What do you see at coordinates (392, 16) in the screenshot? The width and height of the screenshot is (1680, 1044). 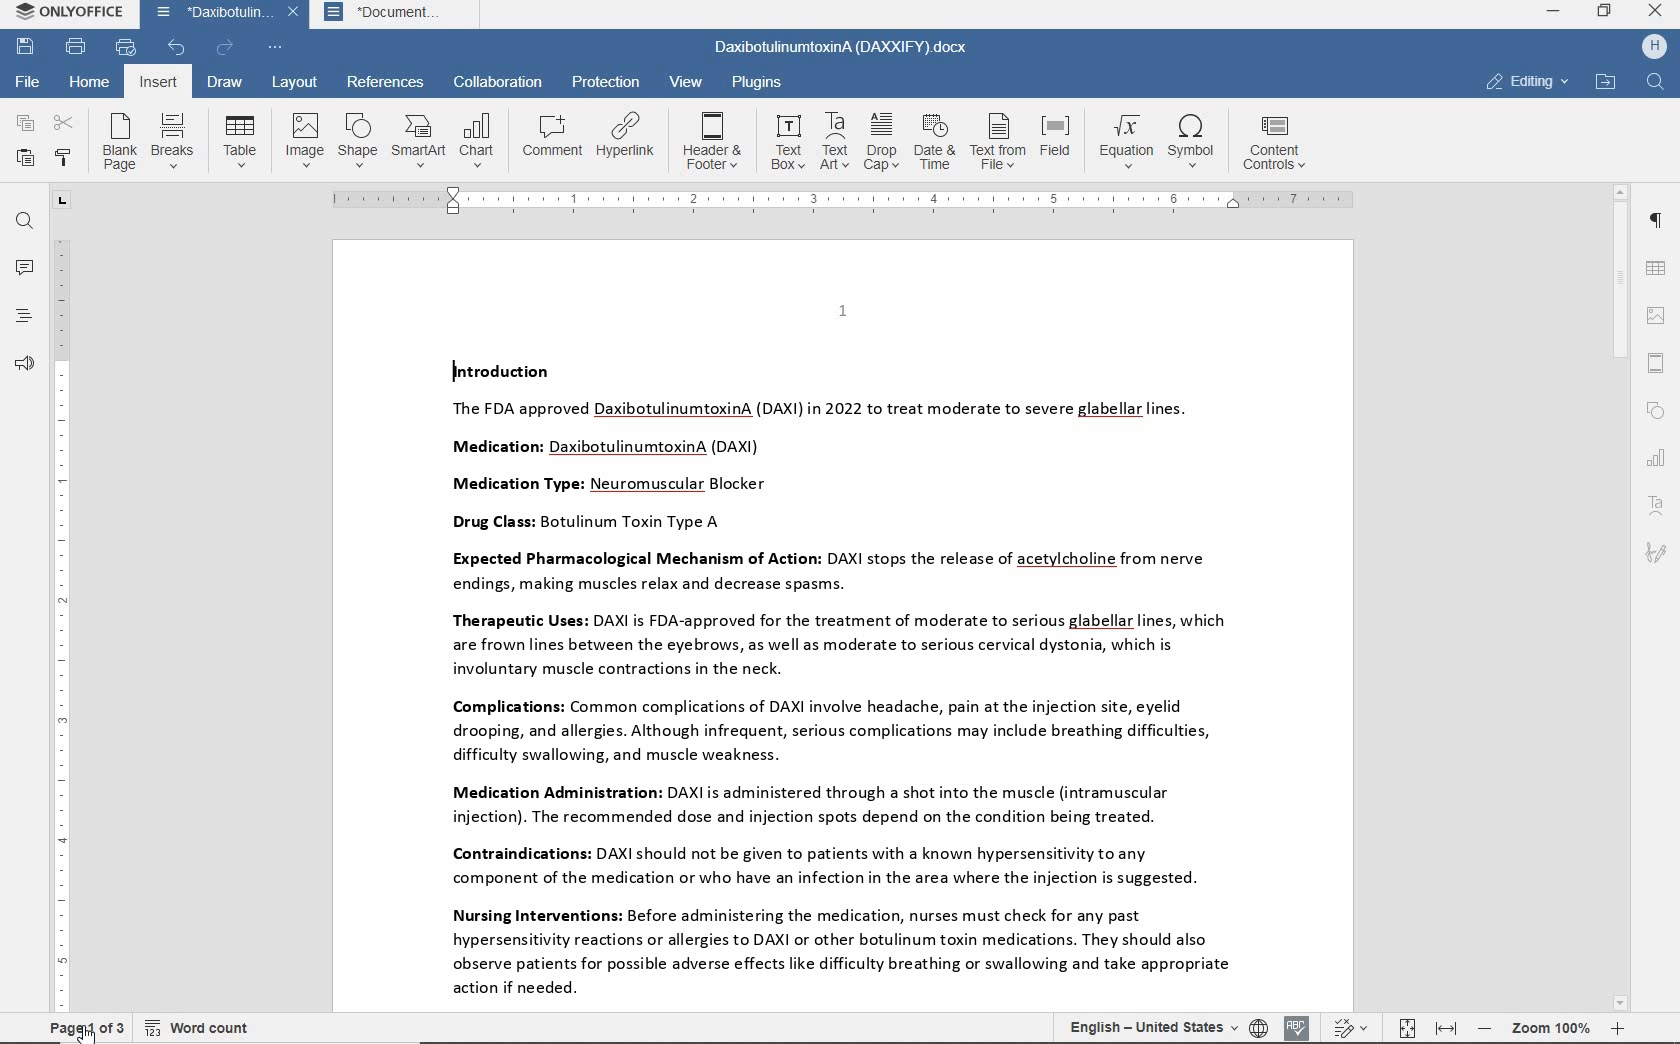 I see `*Document...` at bounding box center [392, 16].